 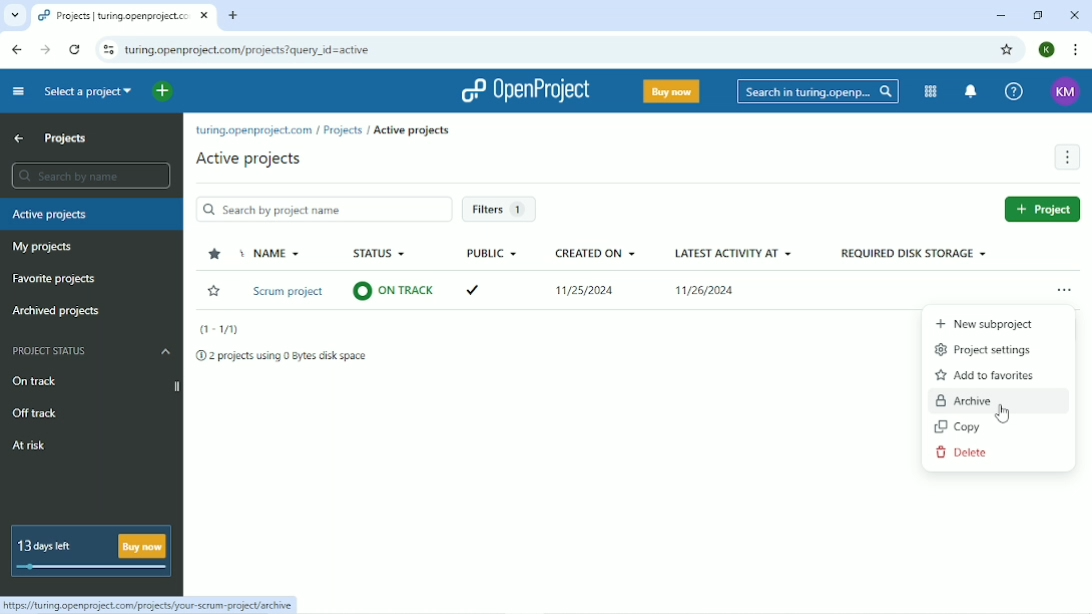 What do you see at coordinates (19, 92) in the screenshot?
I see `Collapse project menu` at bounding box center [19, 92].